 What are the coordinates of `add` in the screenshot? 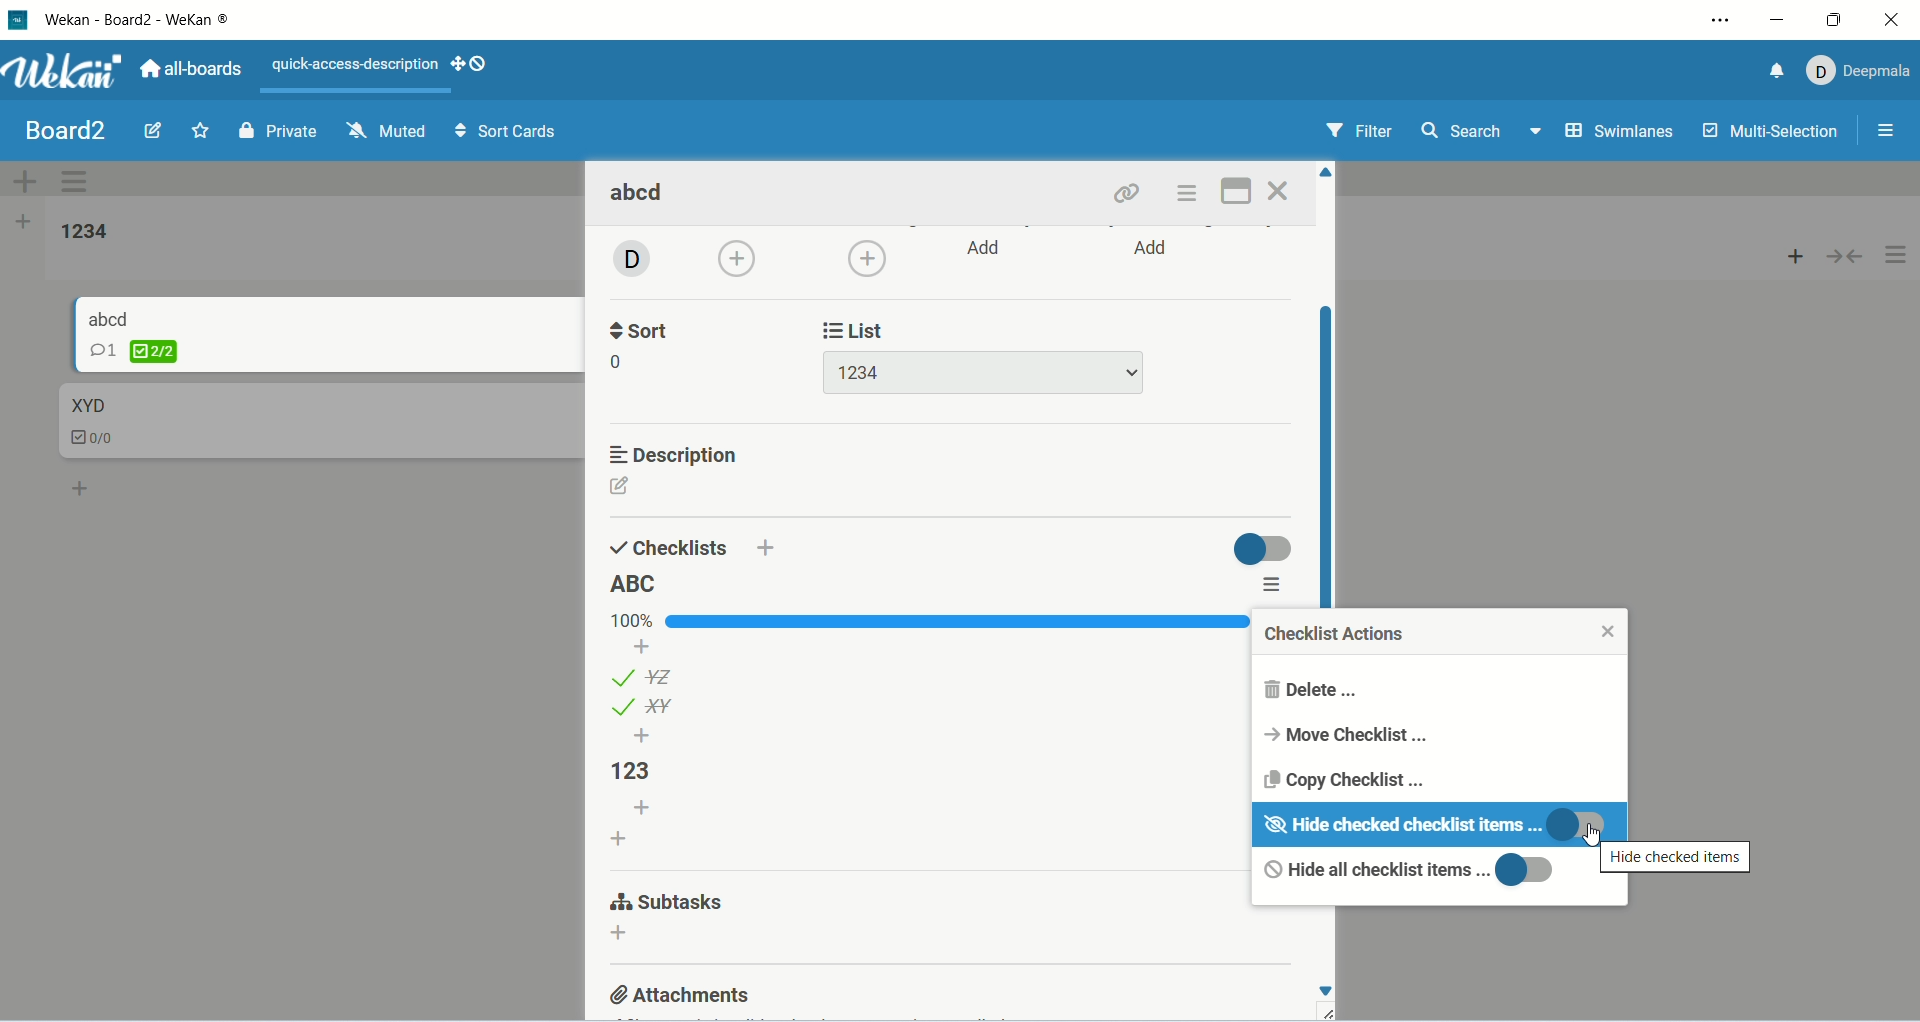 It's located at (643, 736).